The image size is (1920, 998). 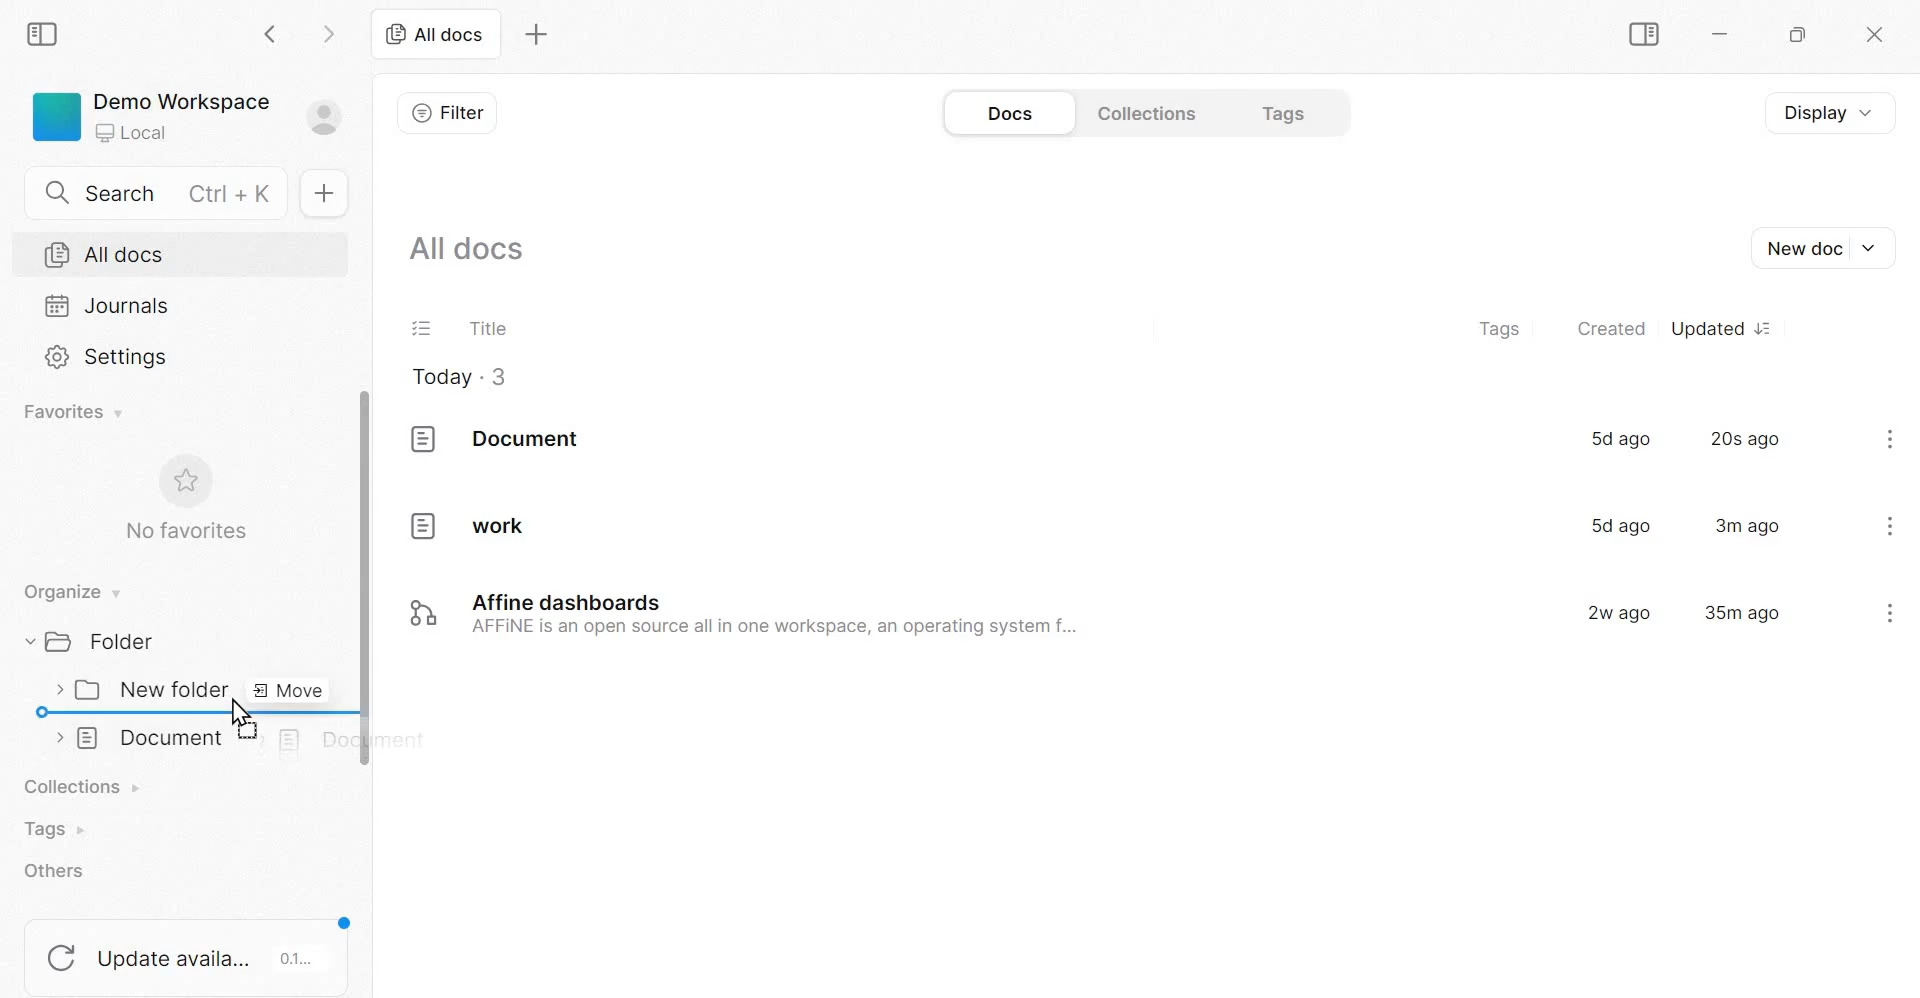 What do you see at coordinates (1892, 525) in the screenshot?
I see `kebab menu` at bounding box center [1892, 525].